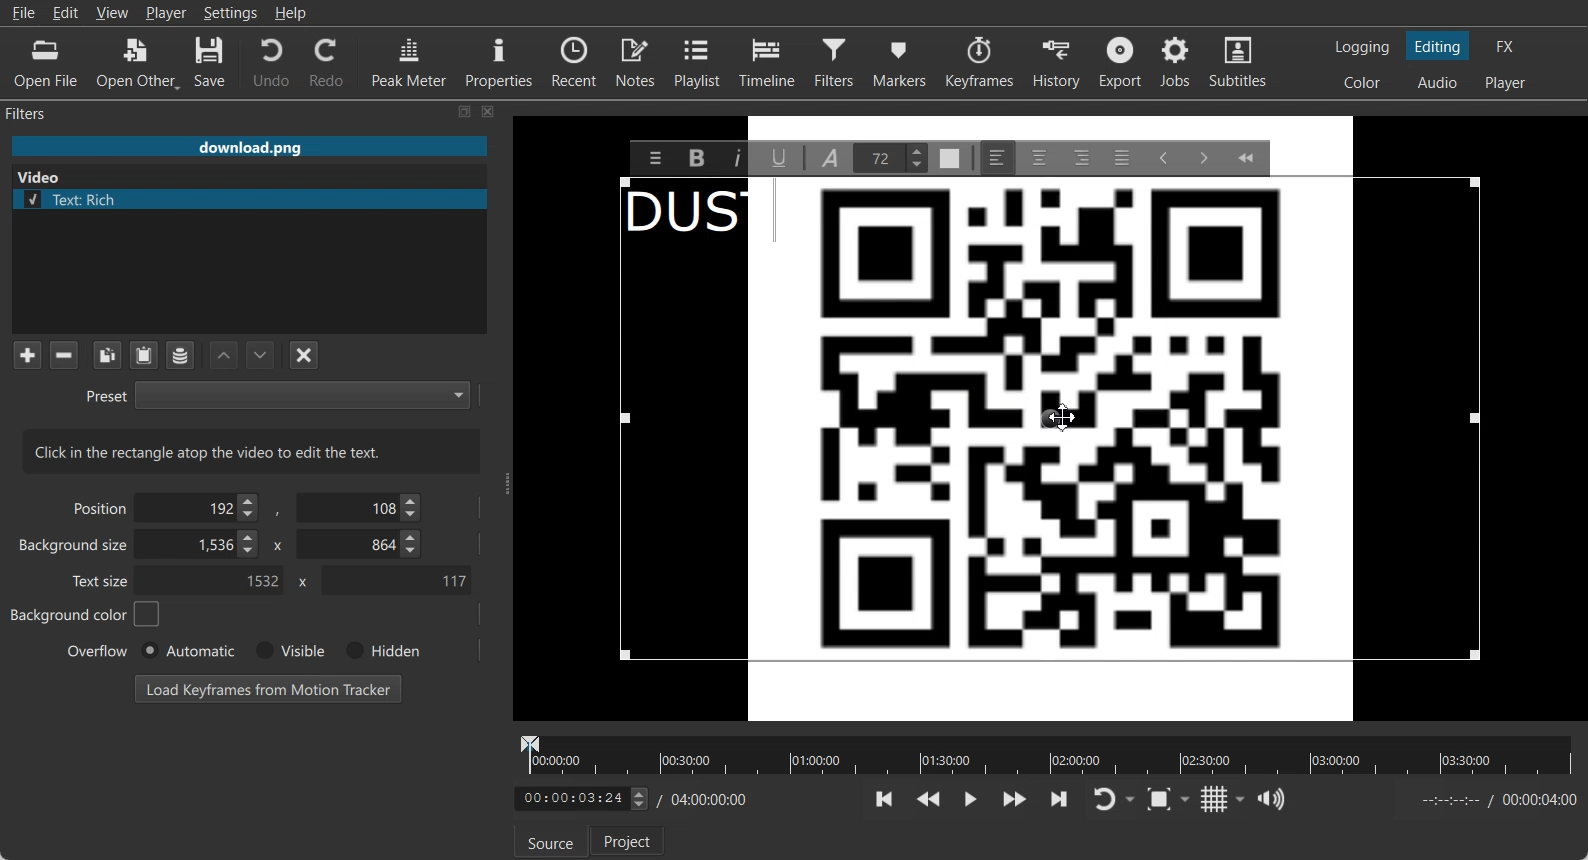 This screenshot has height=860, width=1588. Describe the element at coordinates (1362, 83) in the screenshot. I see `Switching to the Color layout` at that location.